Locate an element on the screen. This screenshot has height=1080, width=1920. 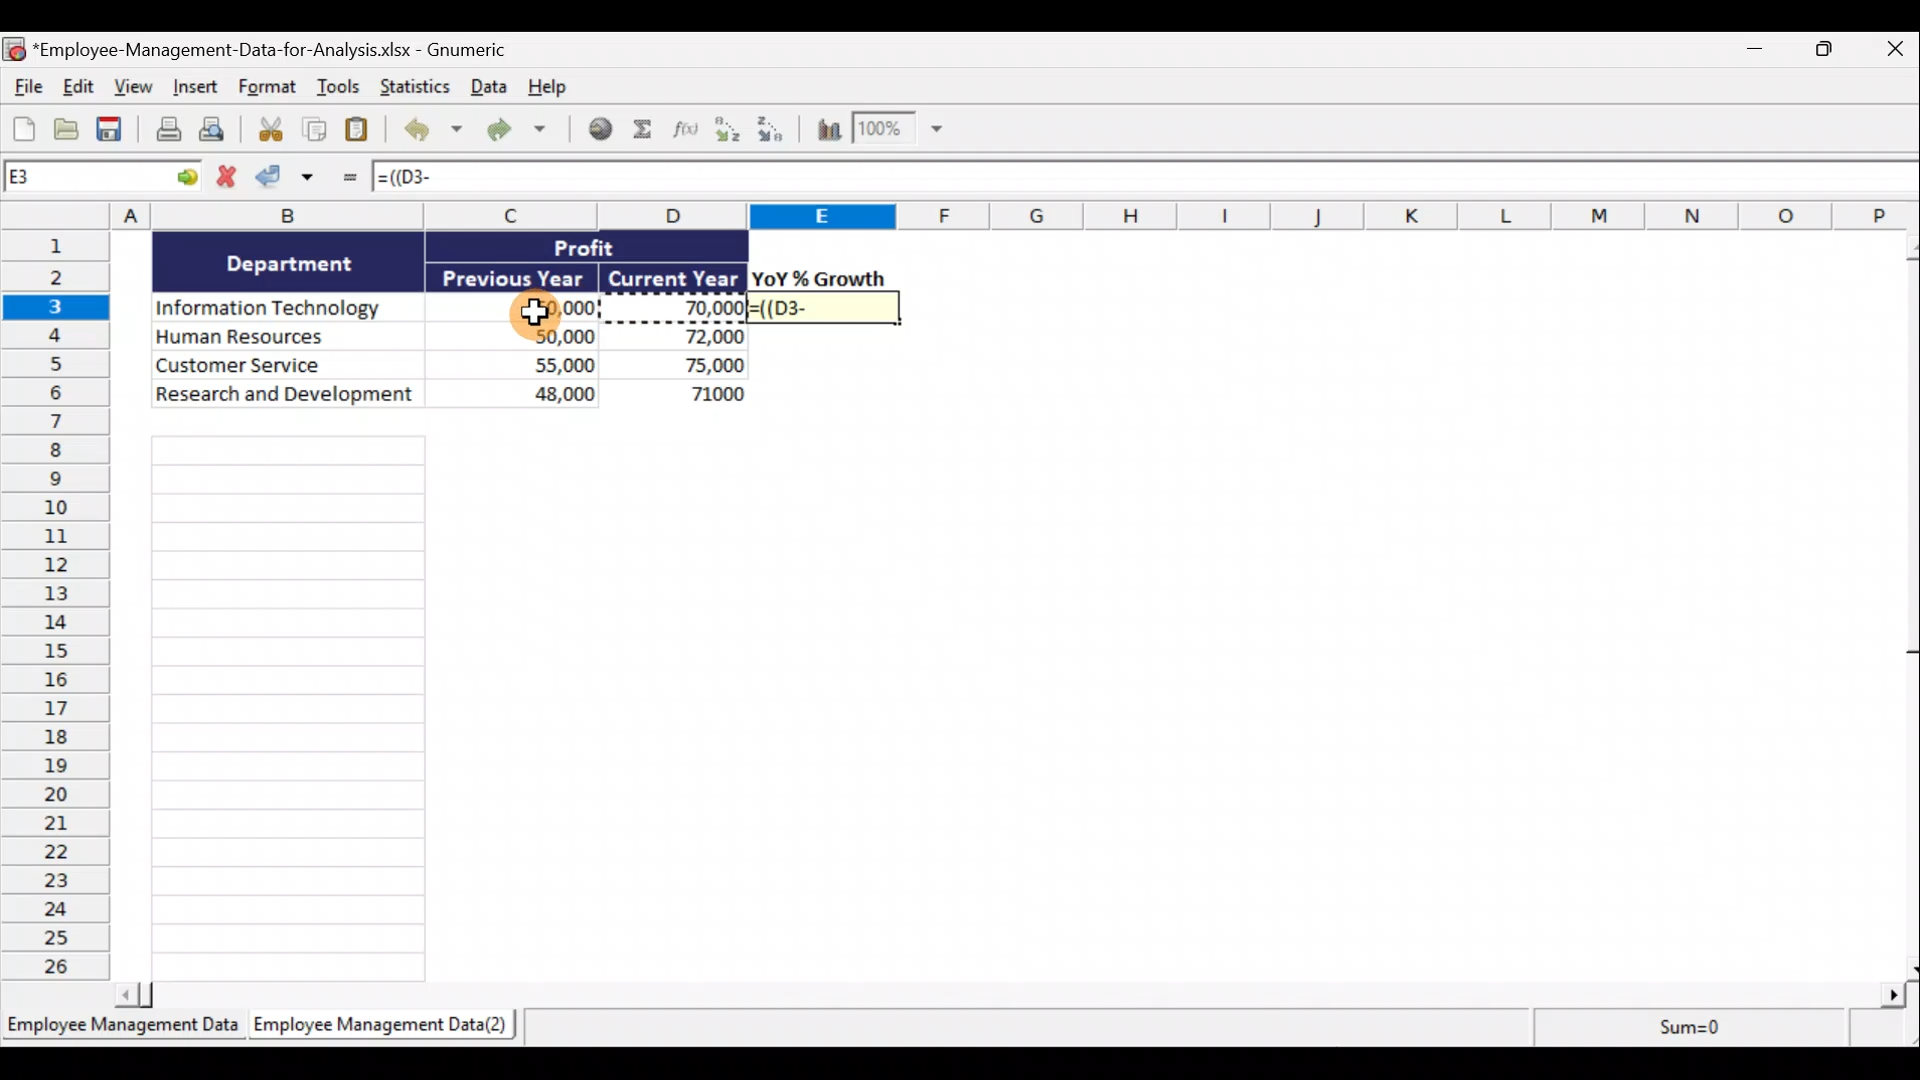
Create a new workbook is located at coordinates (24, 126).